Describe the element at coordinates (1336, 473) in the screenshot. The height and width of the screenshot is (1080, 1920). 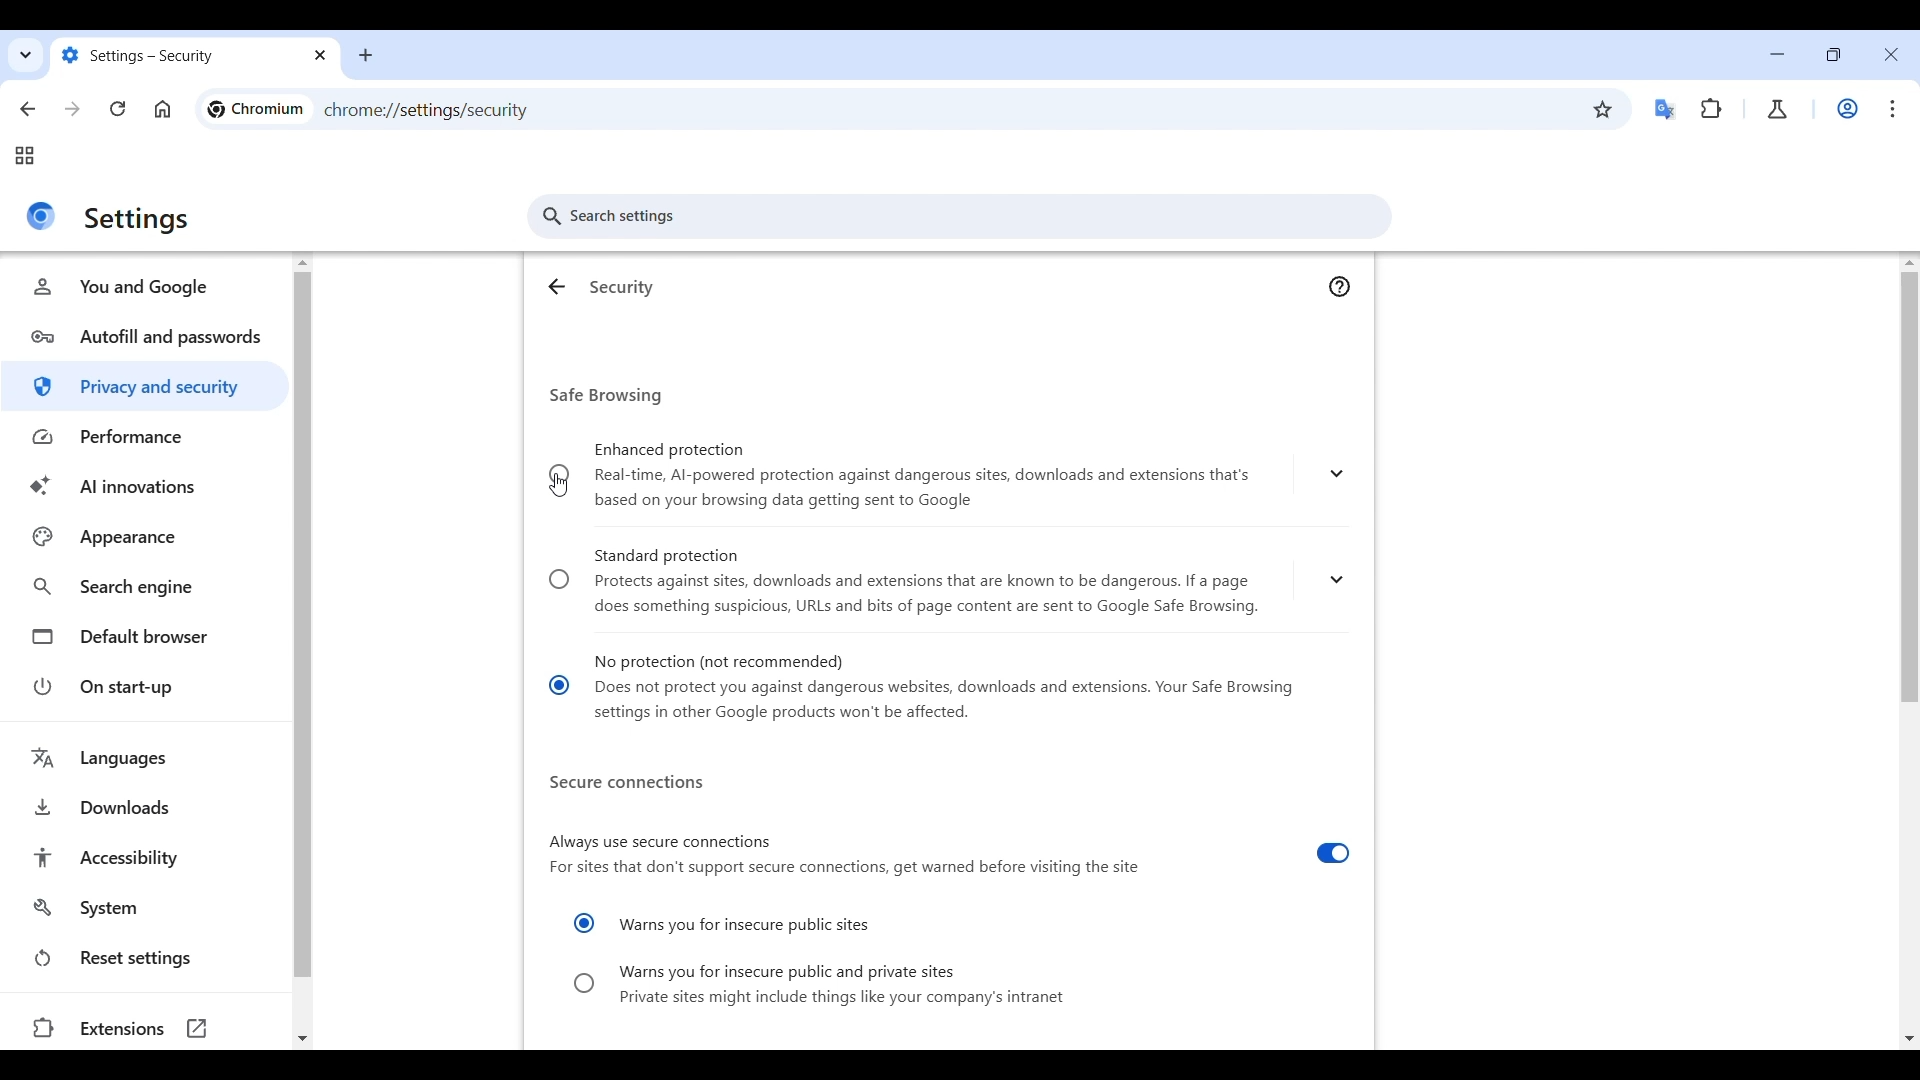
I see `Expand to see description of Enhanced protection` at that location.